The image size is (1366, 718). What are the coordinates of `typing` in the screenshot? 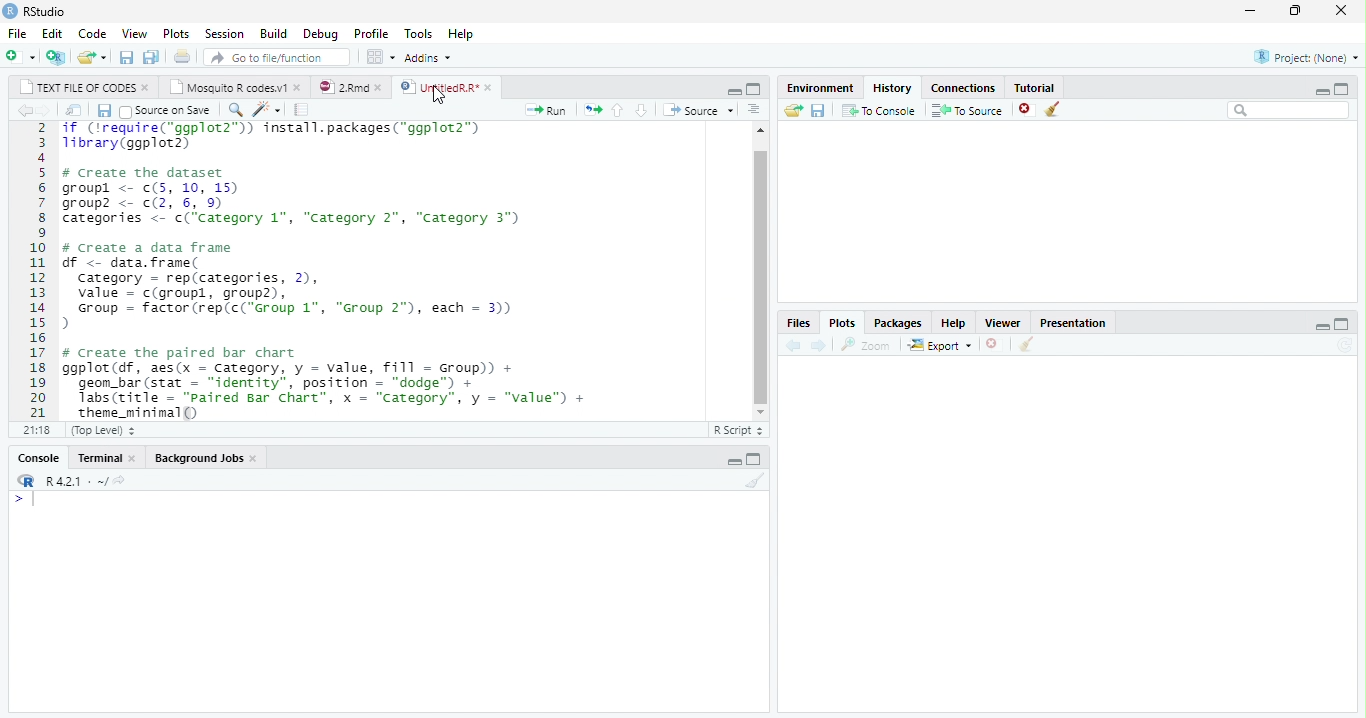 It's located at (23, 499).